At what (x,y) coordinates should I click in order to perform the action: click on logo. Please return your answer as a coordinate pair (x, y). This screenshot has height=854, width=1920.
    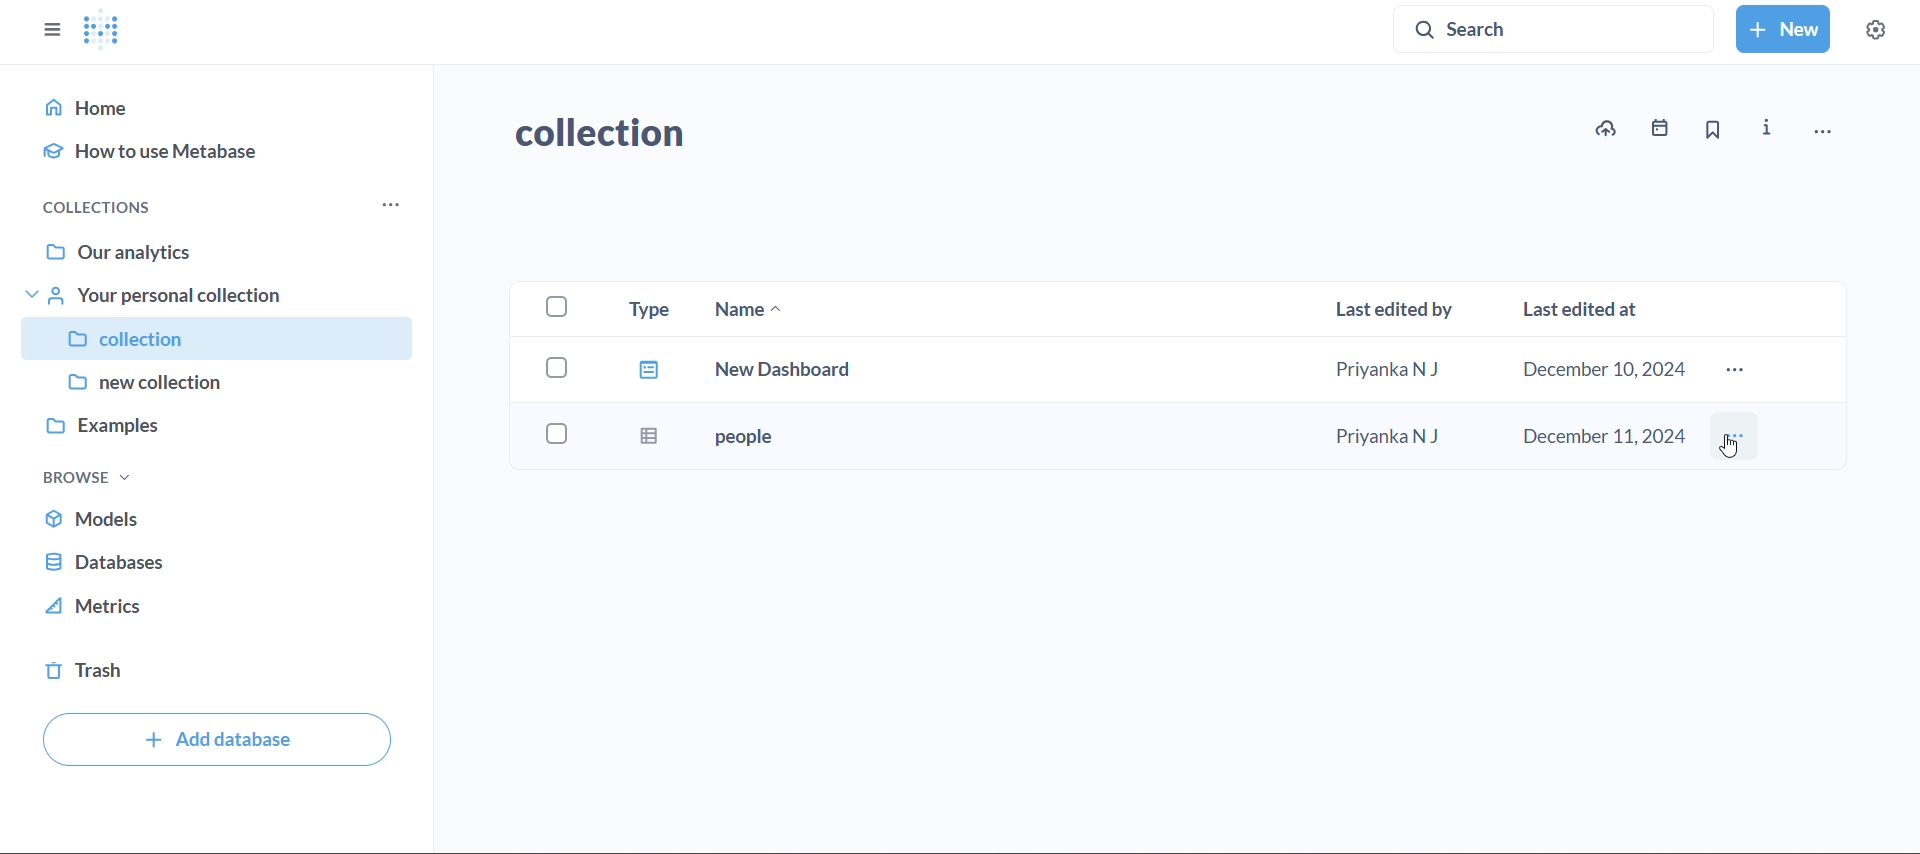
    Looking at the image, I should click on (102, 32).